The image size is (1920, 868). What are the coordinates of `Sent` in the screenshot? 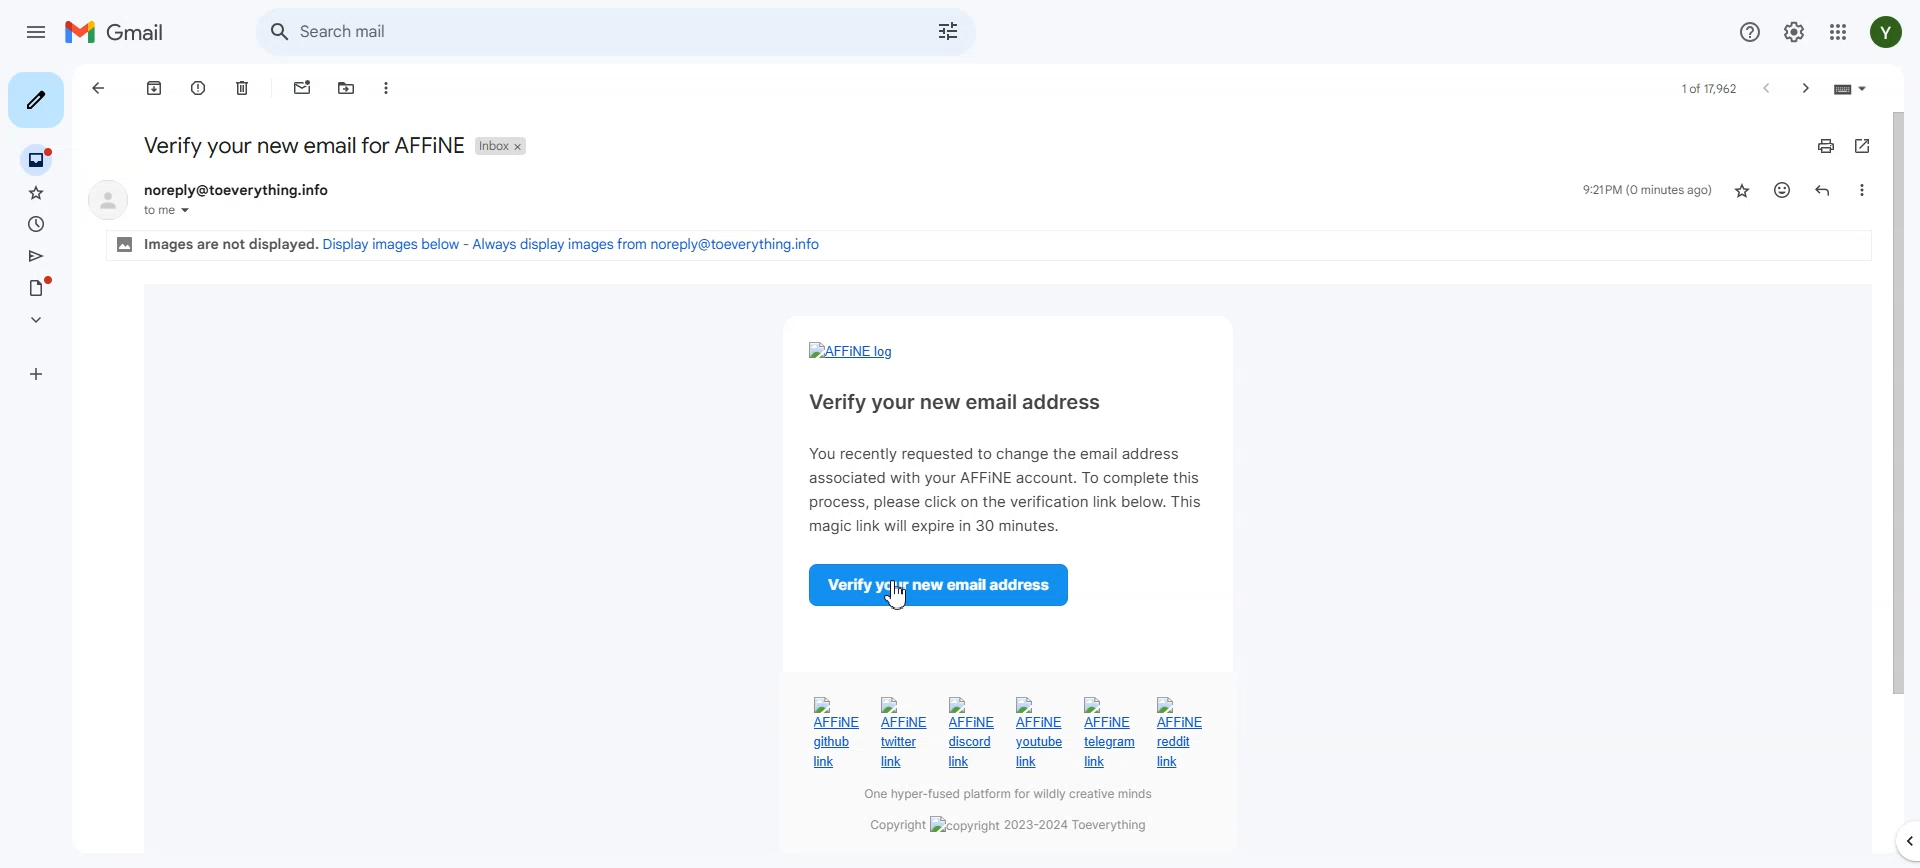 It's located at (36, 254).